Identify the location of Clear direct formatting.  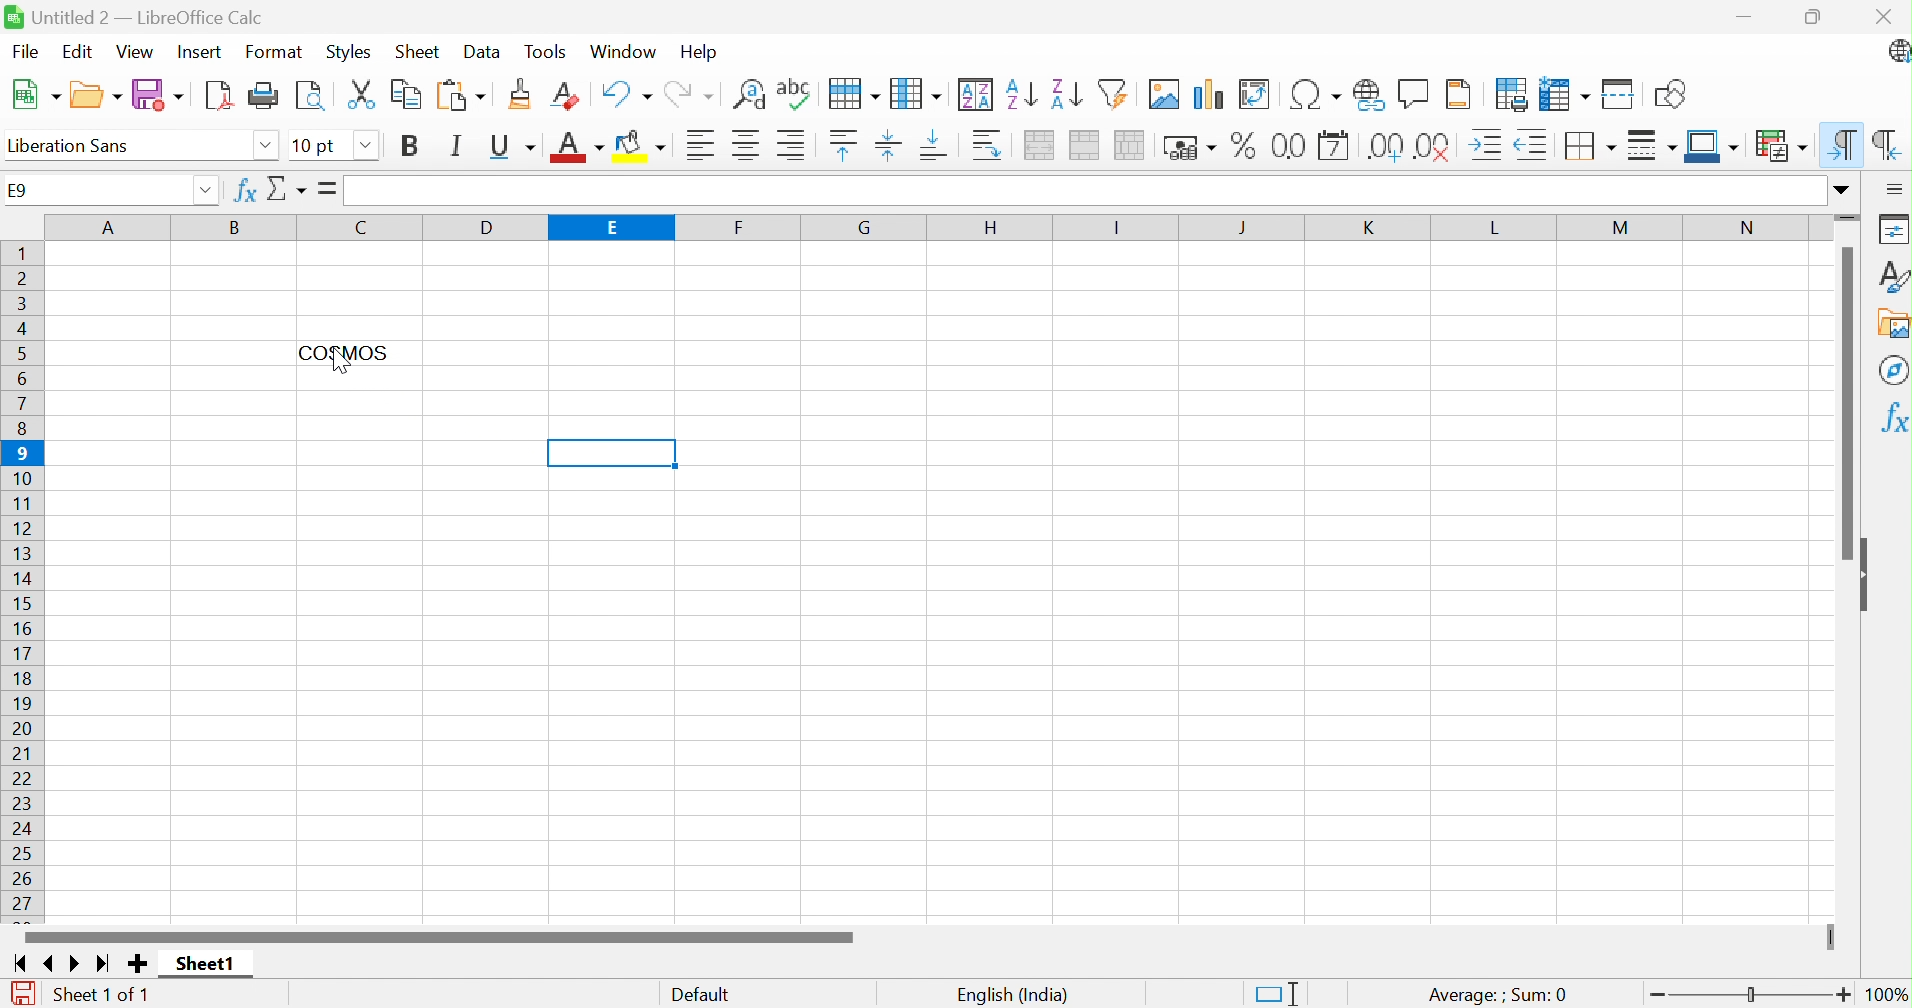
(563, 94).